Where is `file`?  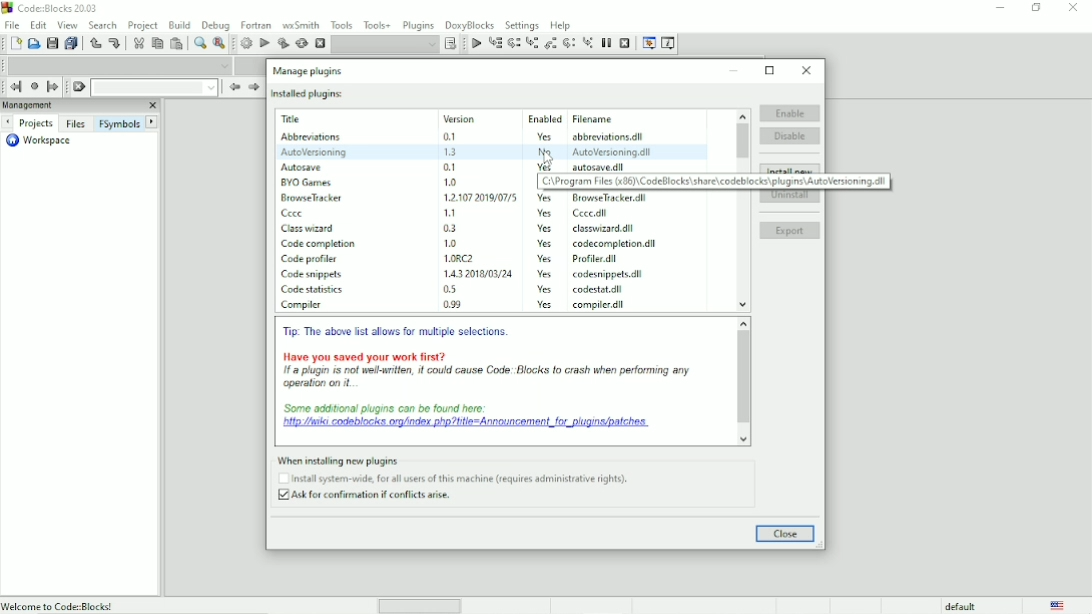 file is located at coordinates (599, 290).